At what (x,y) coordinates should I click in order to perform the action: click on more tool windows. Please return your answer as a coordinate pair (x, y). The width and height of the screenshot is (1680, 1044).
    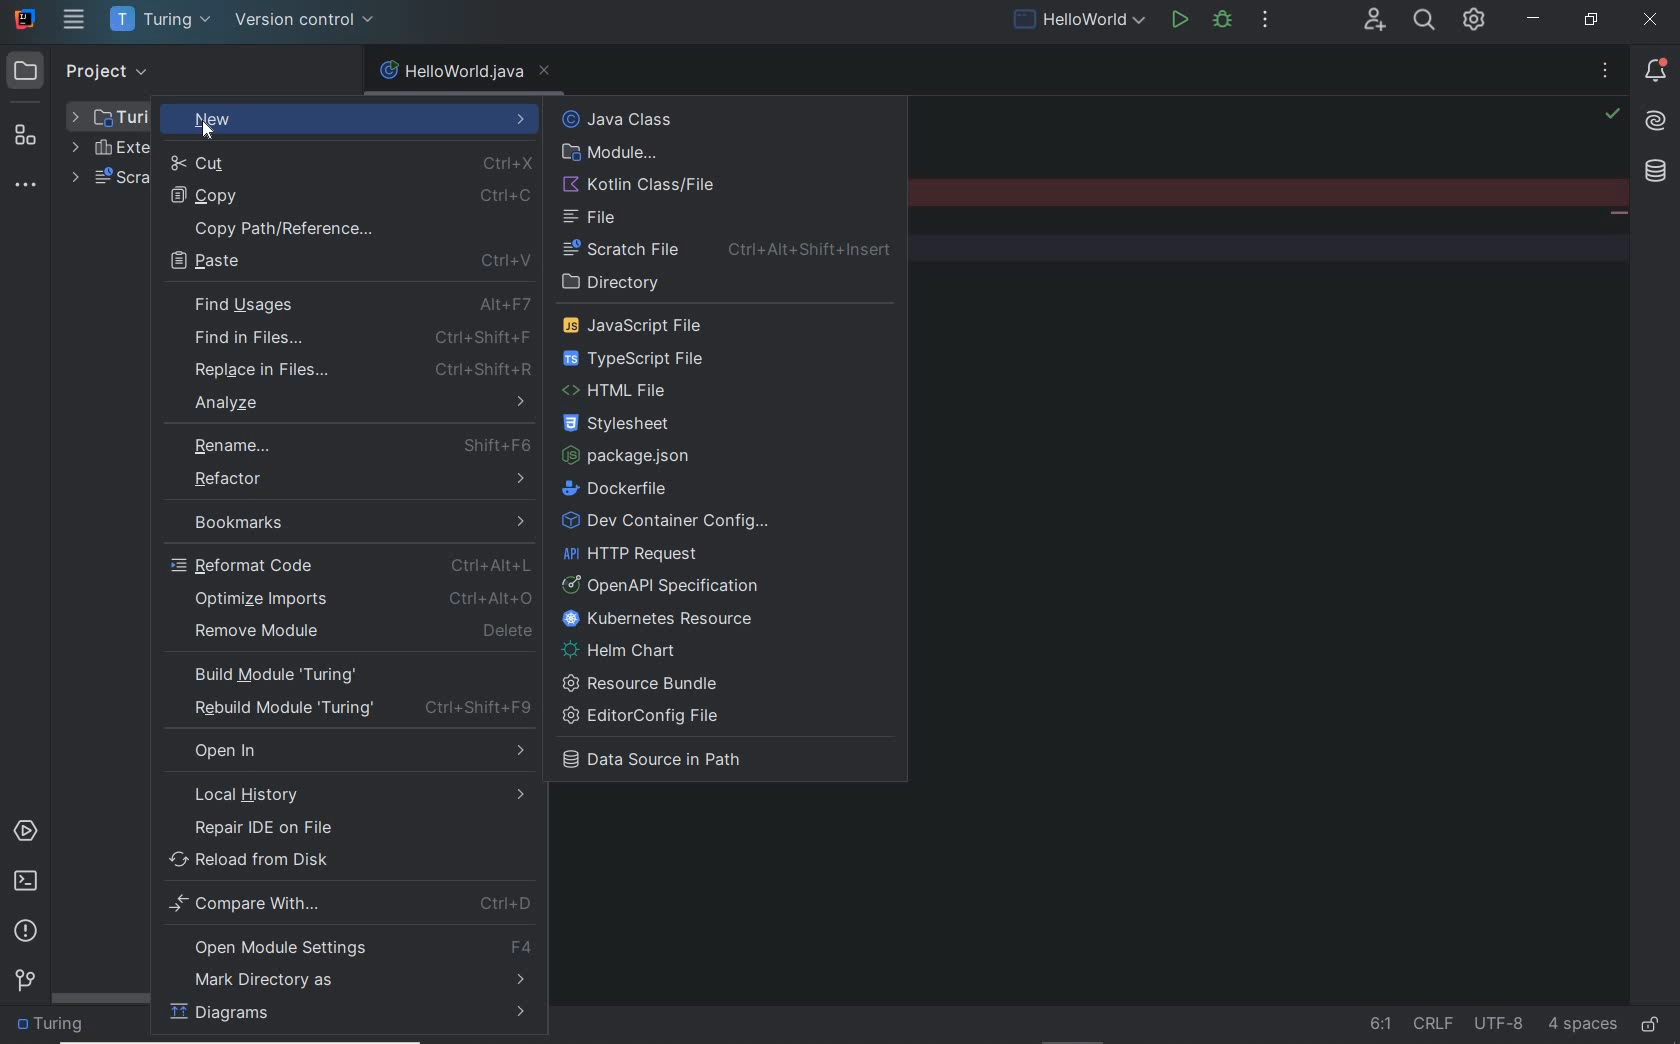
    Looking at the image, I should click on (28, 185).